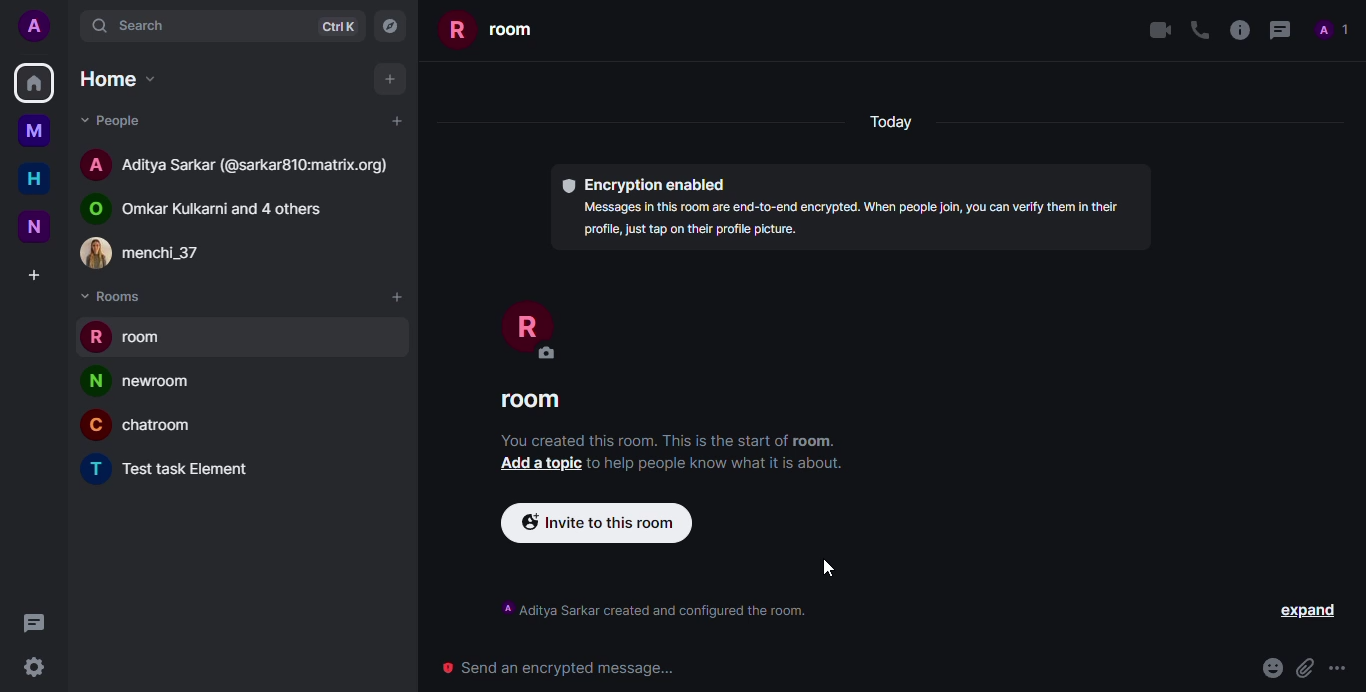 Image resolution: width=1366 pixels, height=692 pixels. I want to click on new, so click(31, 227).